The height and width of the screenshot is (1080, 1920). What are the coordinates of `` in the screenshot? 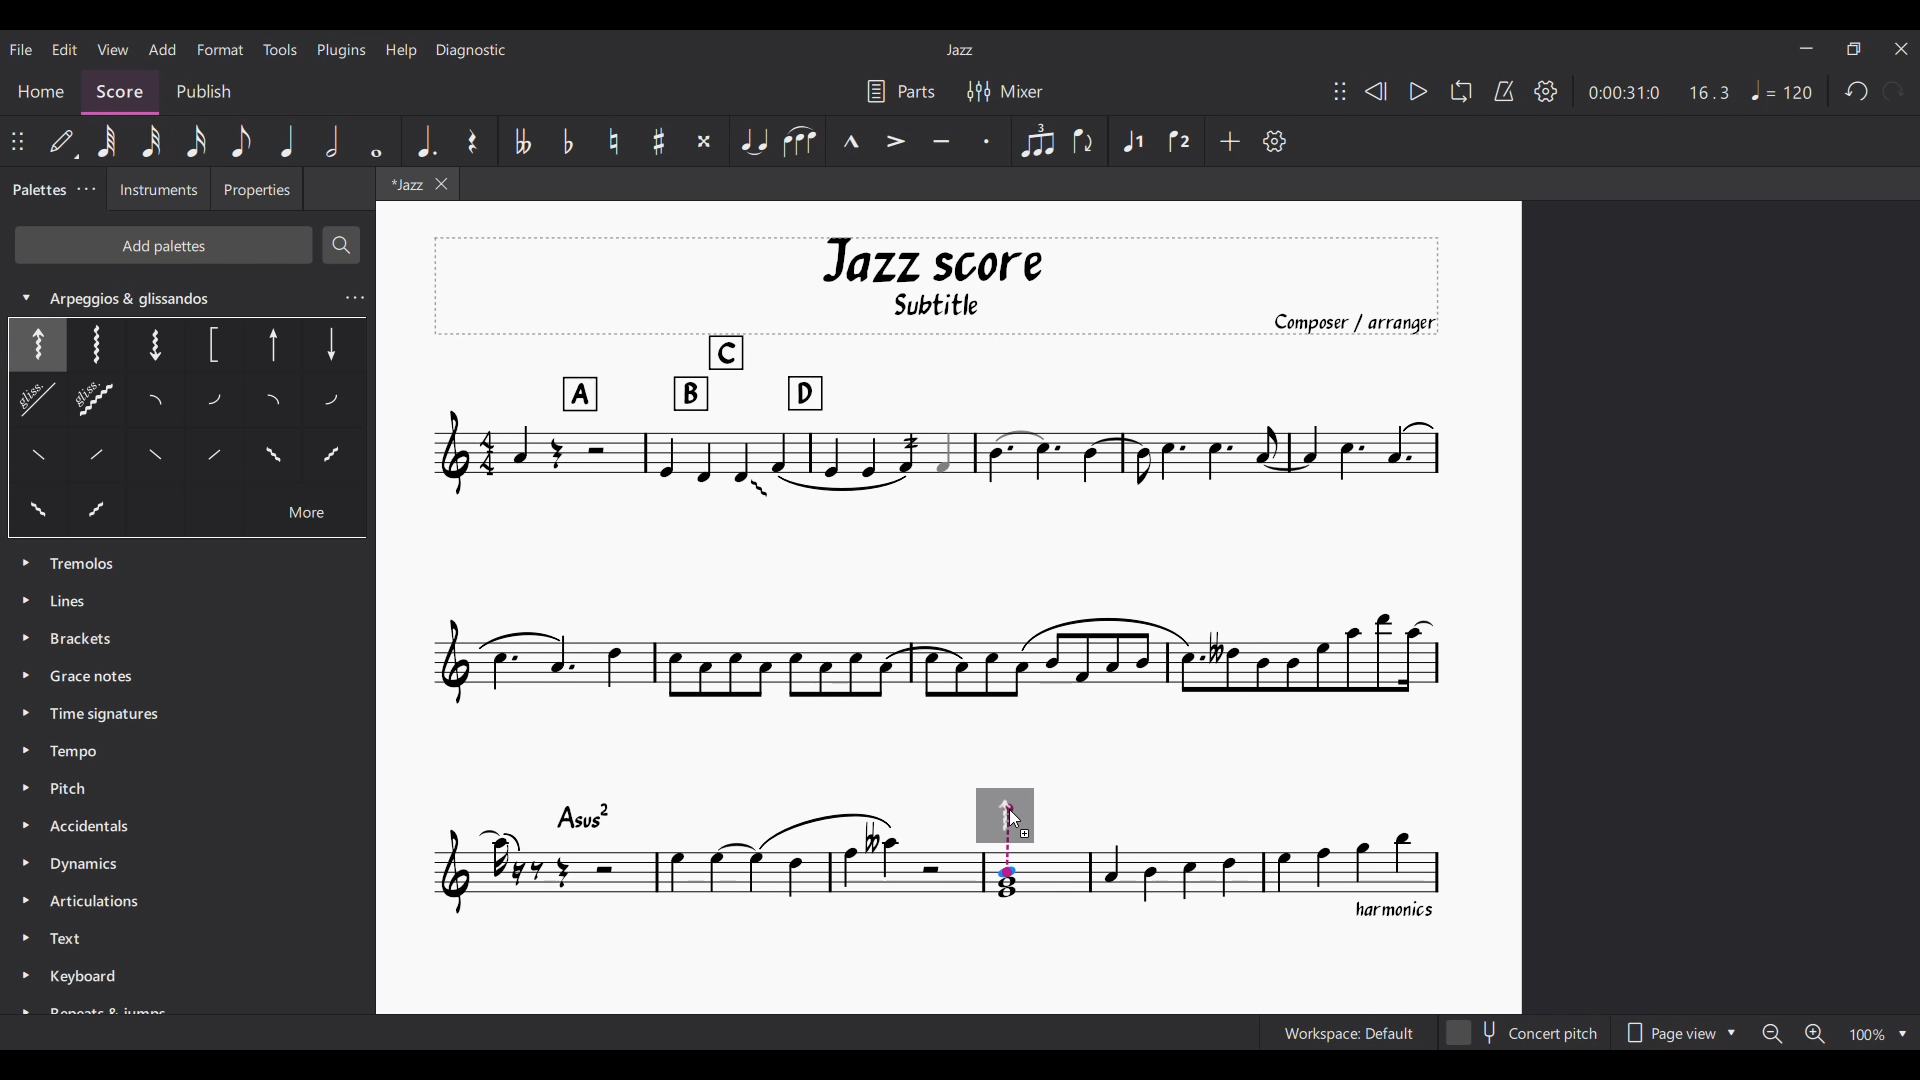 It's located at (29, 401).